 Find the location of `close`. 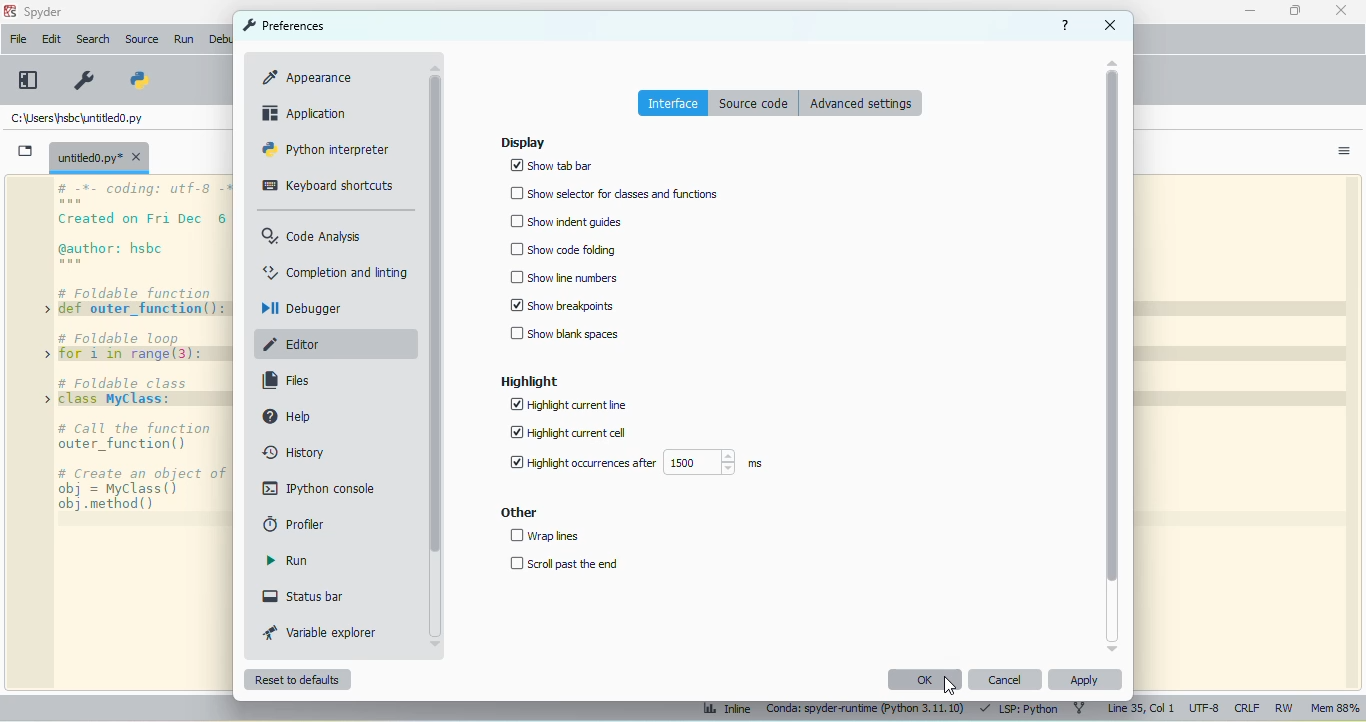

close is located at coordinates (1342, 9).